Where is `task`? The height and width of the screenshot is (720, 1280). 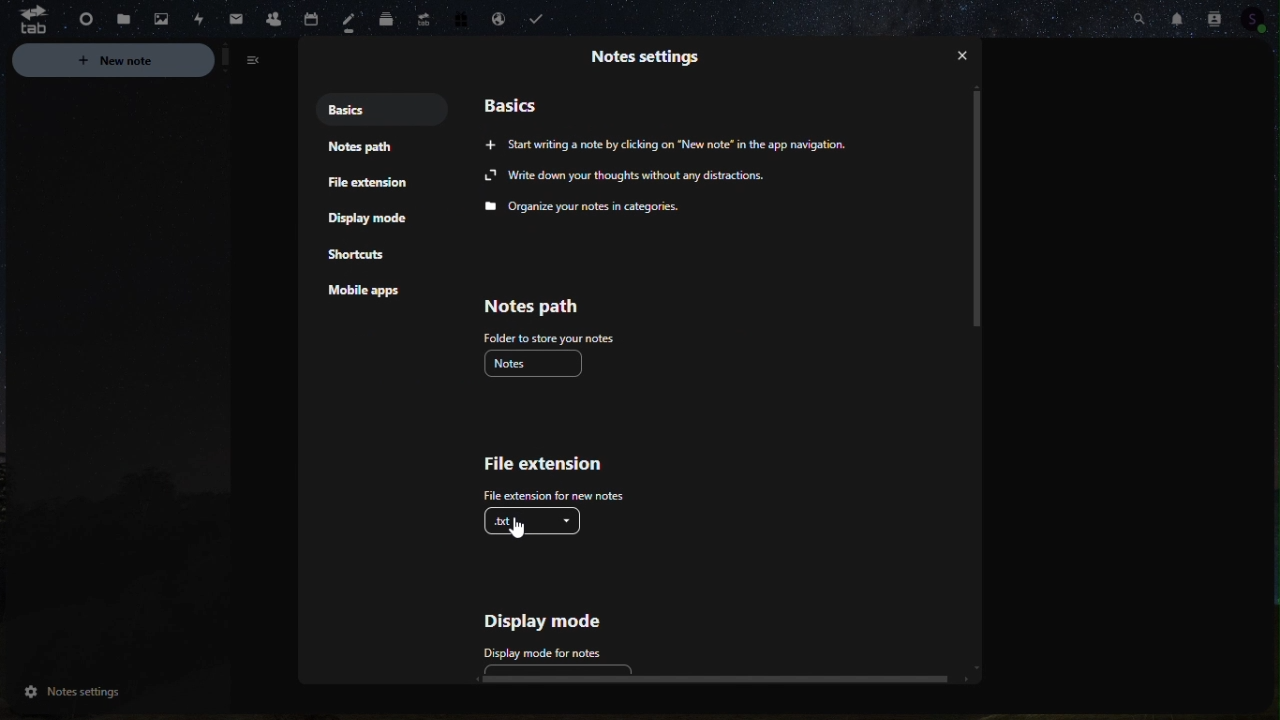 task is located at coordinates (541, 20).